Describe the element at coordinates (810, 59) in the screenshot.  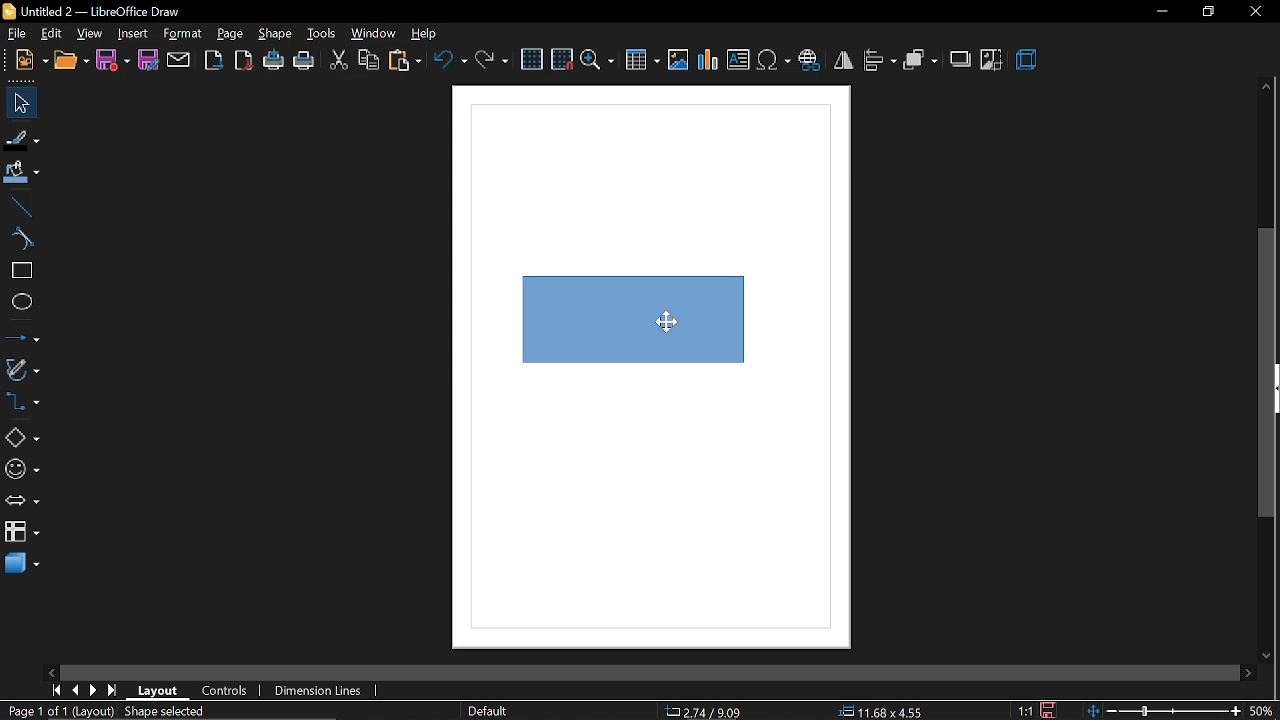
I see `insert hyperlink` at that location.